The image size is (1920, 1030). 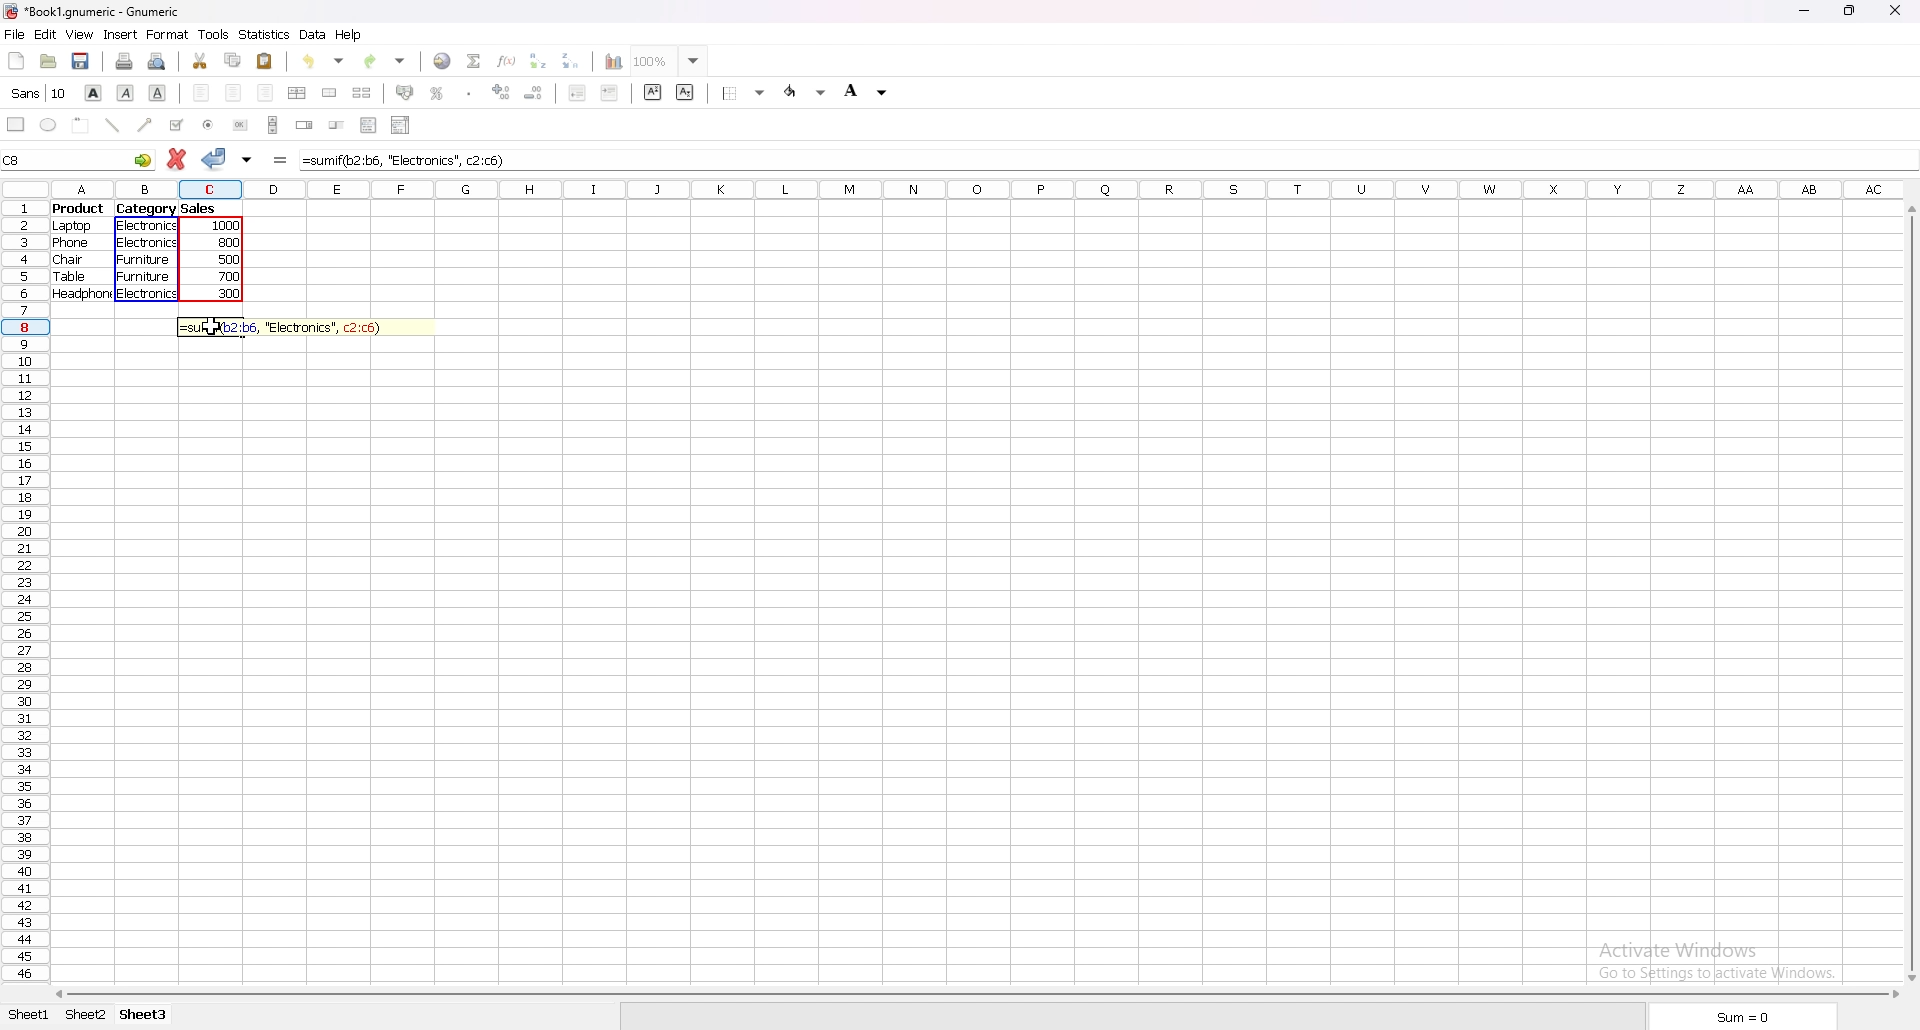 What do you see at coordinates (121, 34) in the screenshot?
I see `insert` at bounding box center [121, 34].